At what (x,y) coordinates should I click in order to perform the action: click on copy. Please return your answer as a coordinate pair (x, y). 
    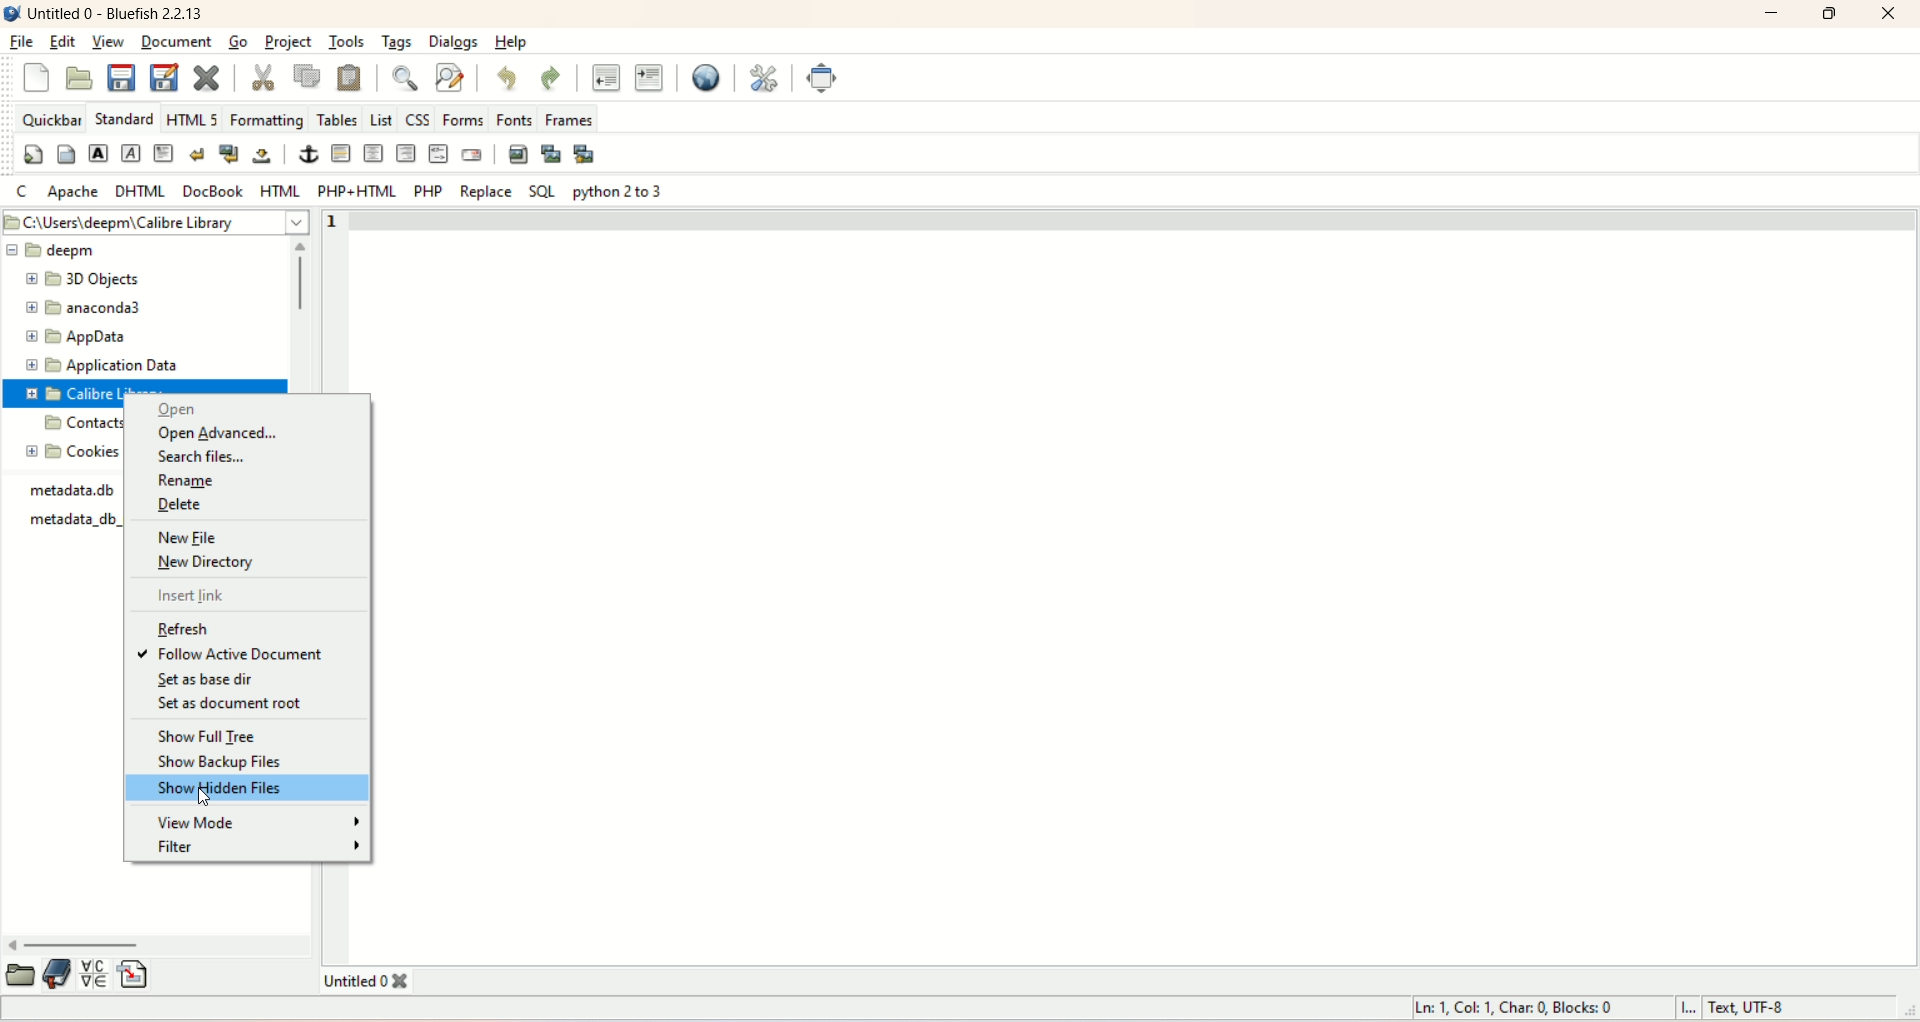
    Looking at the image, I should click on (307, 77).